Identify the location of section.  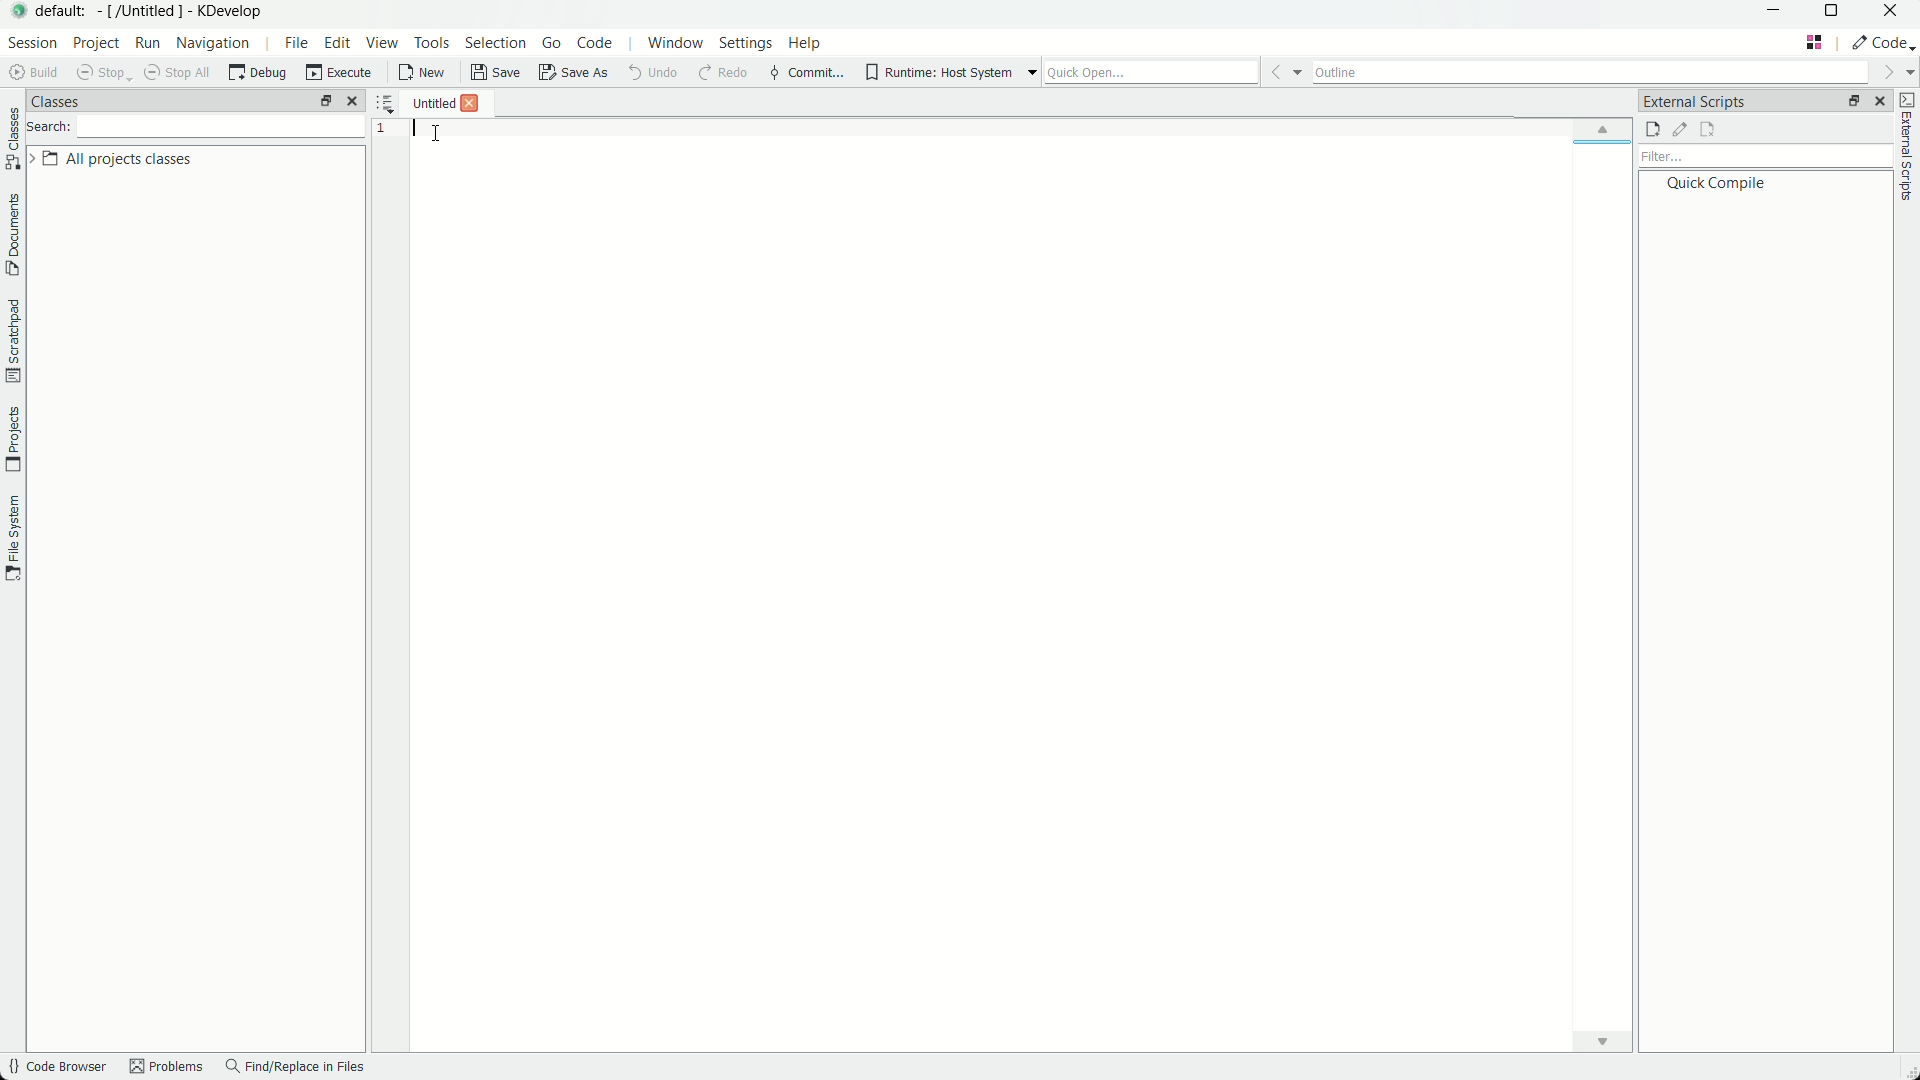
(29, 46).